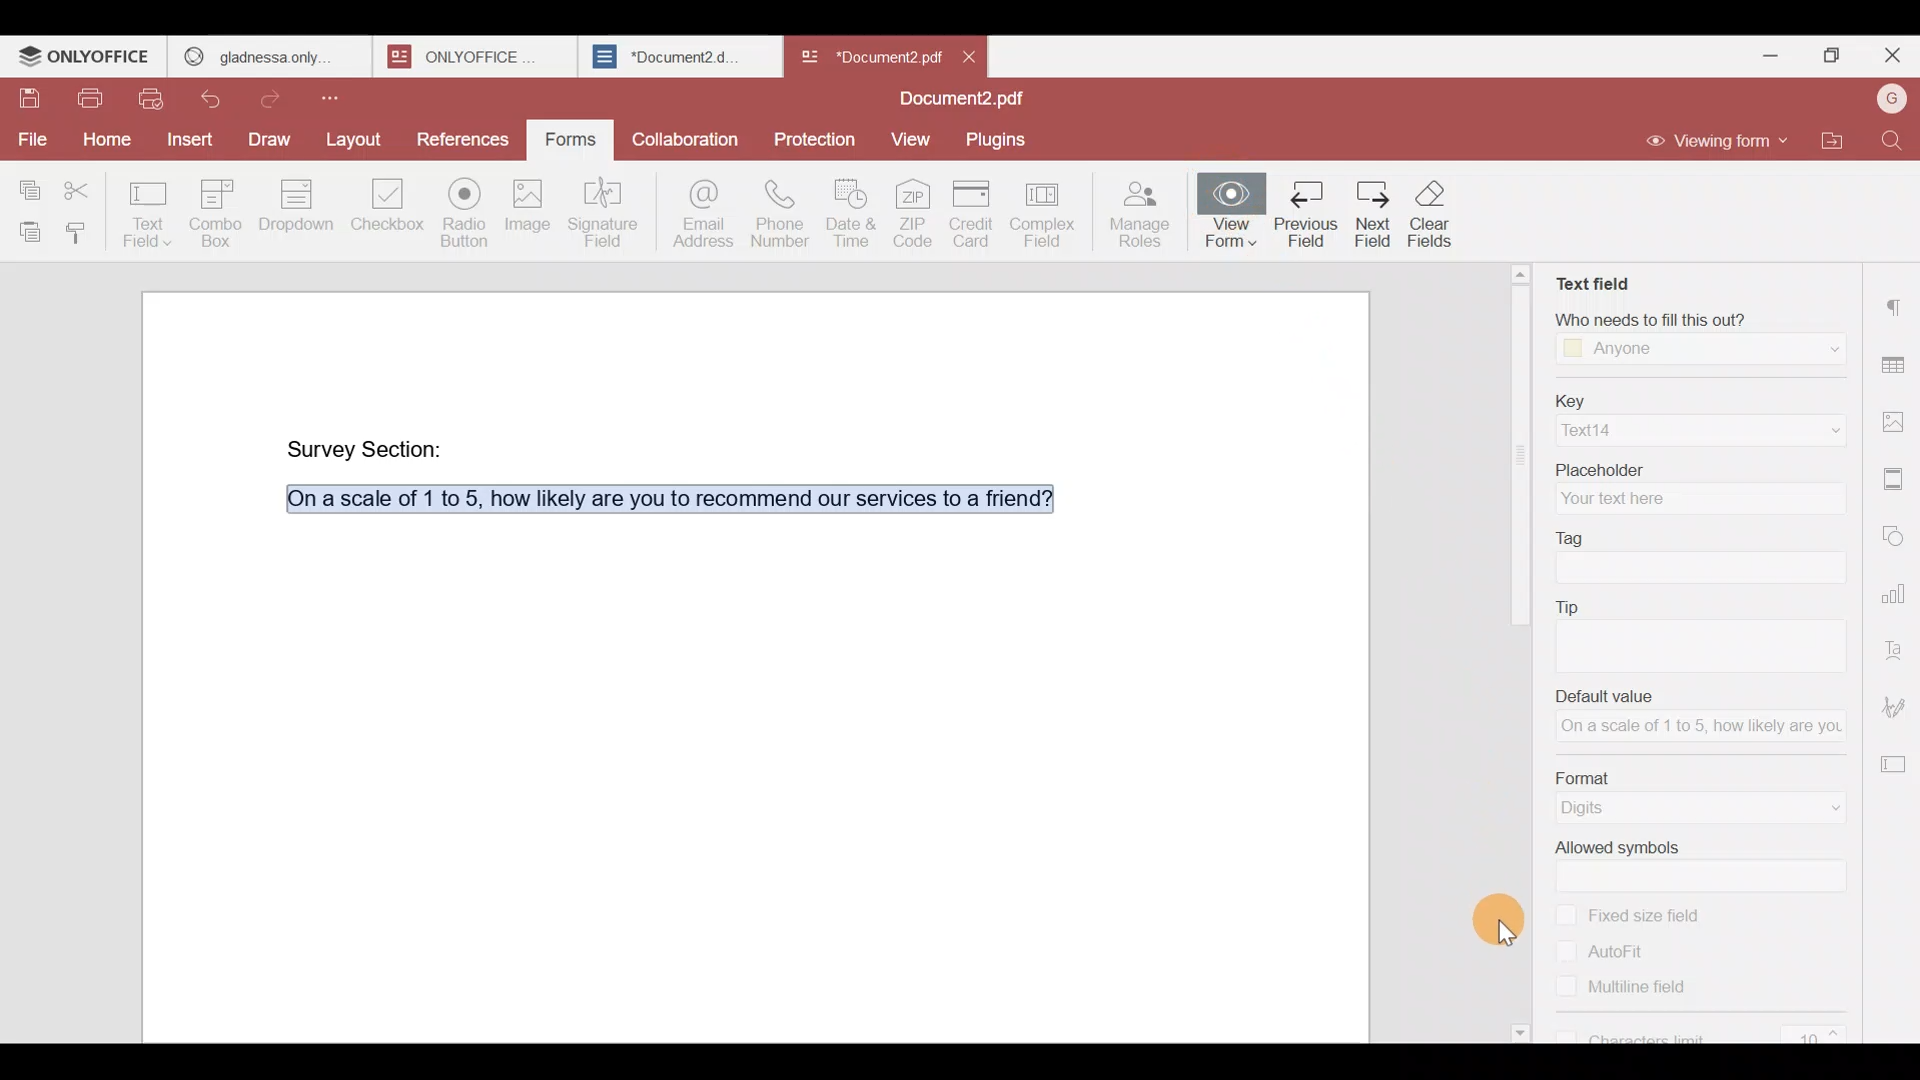  What do you see at coordinates (975, 214) in the screenshot?
I see `Credit card` at bounding box center [975, 214].